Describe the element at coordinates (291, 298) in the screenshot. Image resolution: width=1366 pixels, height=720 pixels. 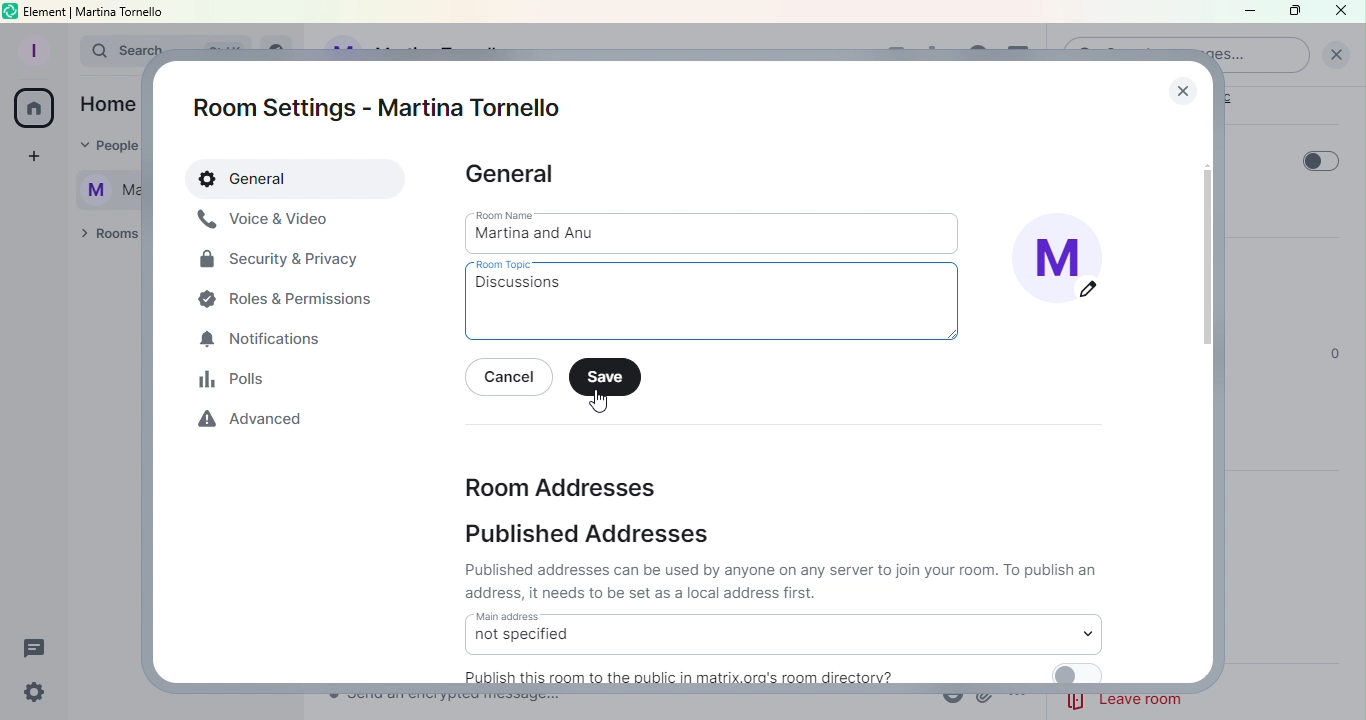
I see `Roles and permissions` at that location.